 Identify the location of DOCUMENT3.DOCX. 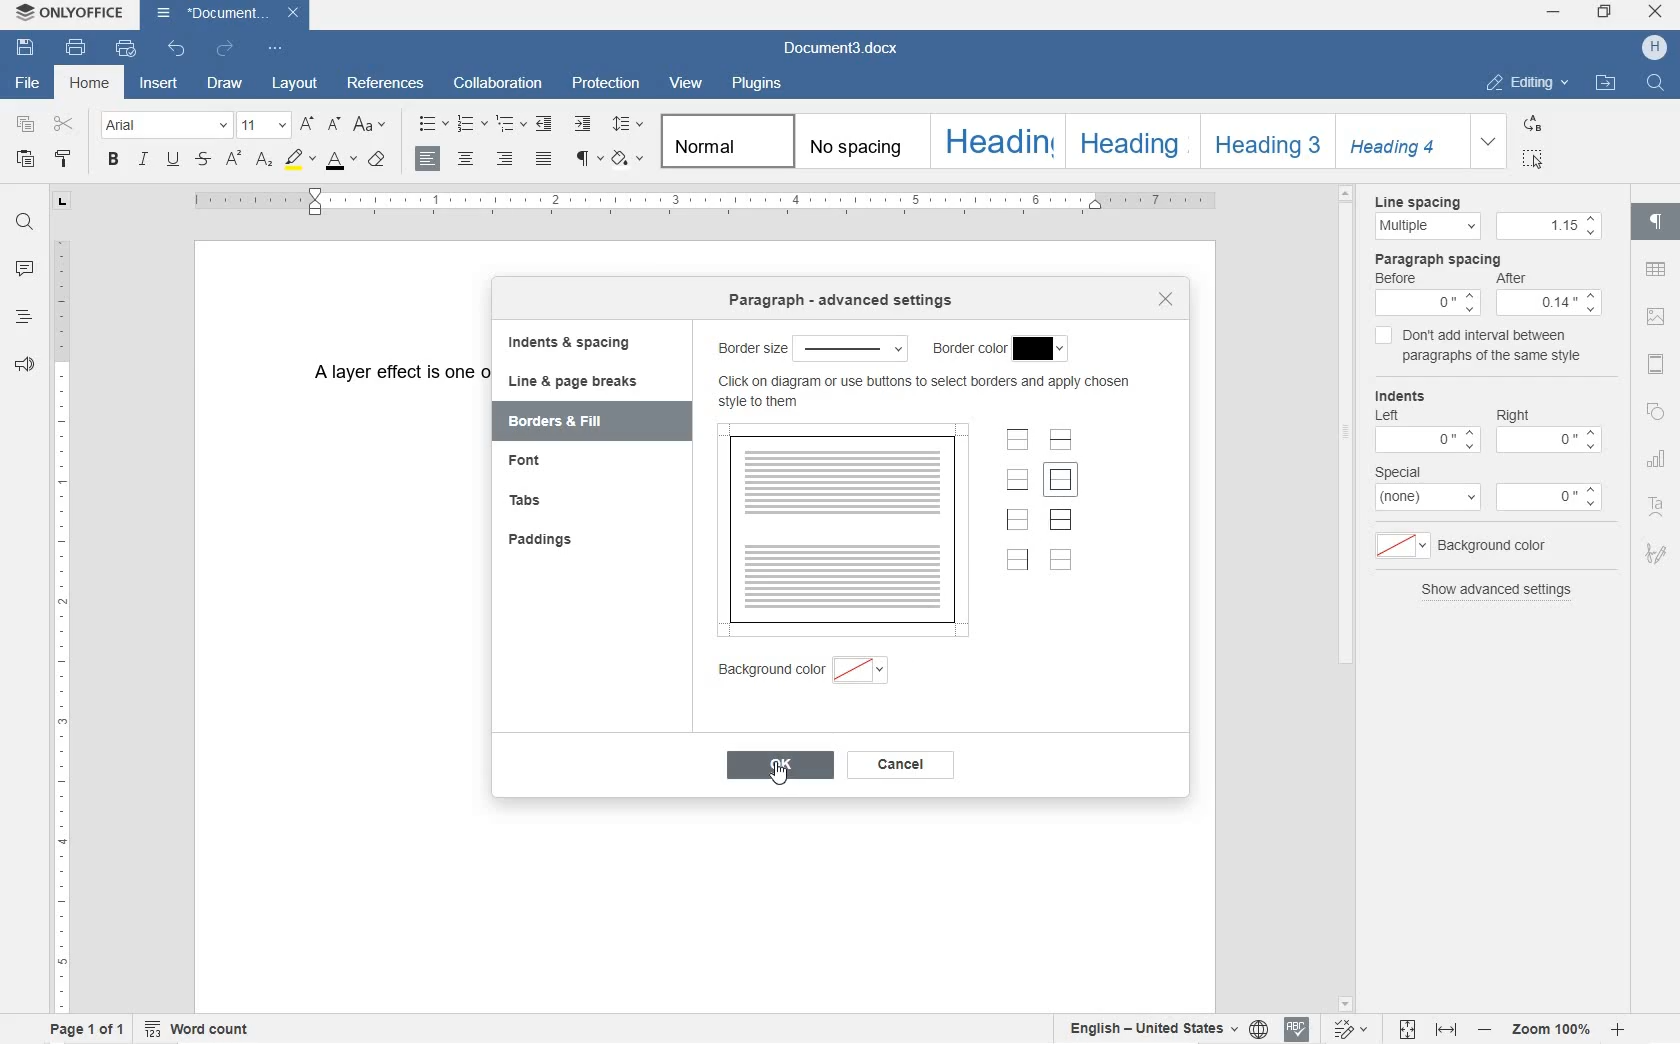
(231, 16).